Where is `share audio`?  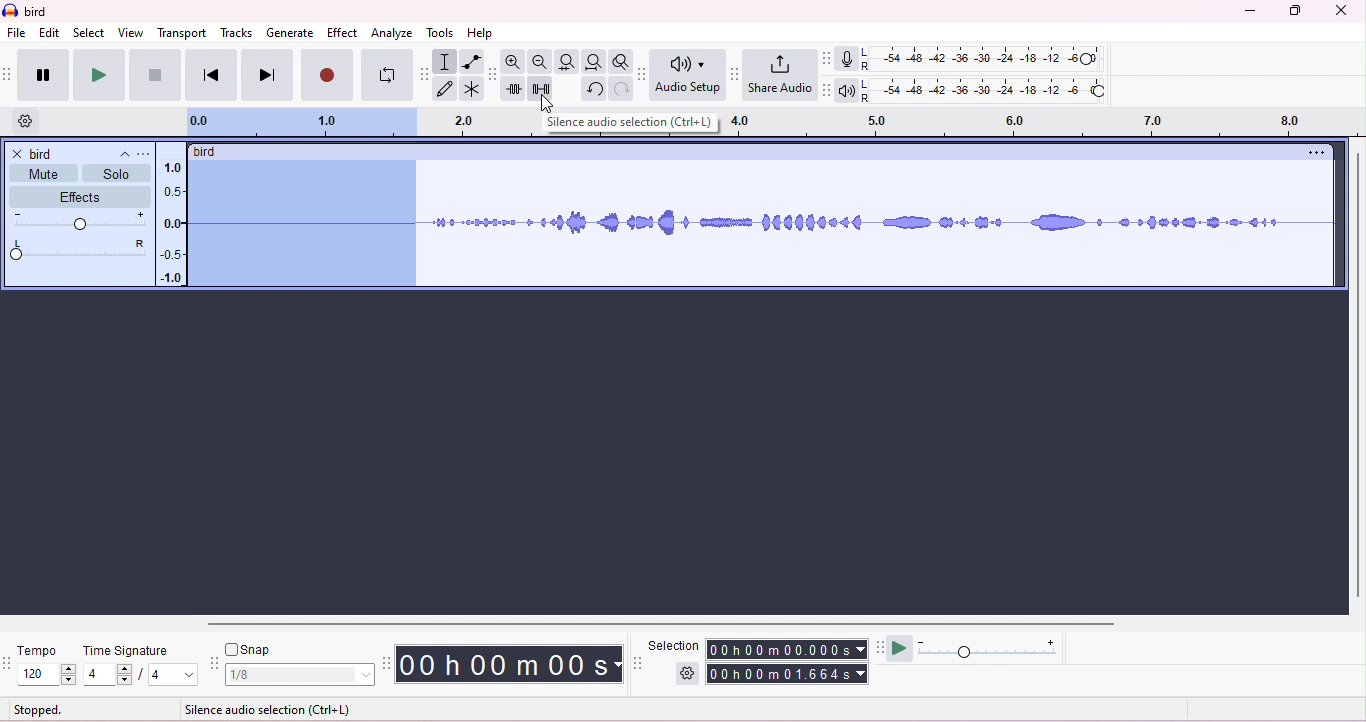
share audio is located at coordinates (783, 75).